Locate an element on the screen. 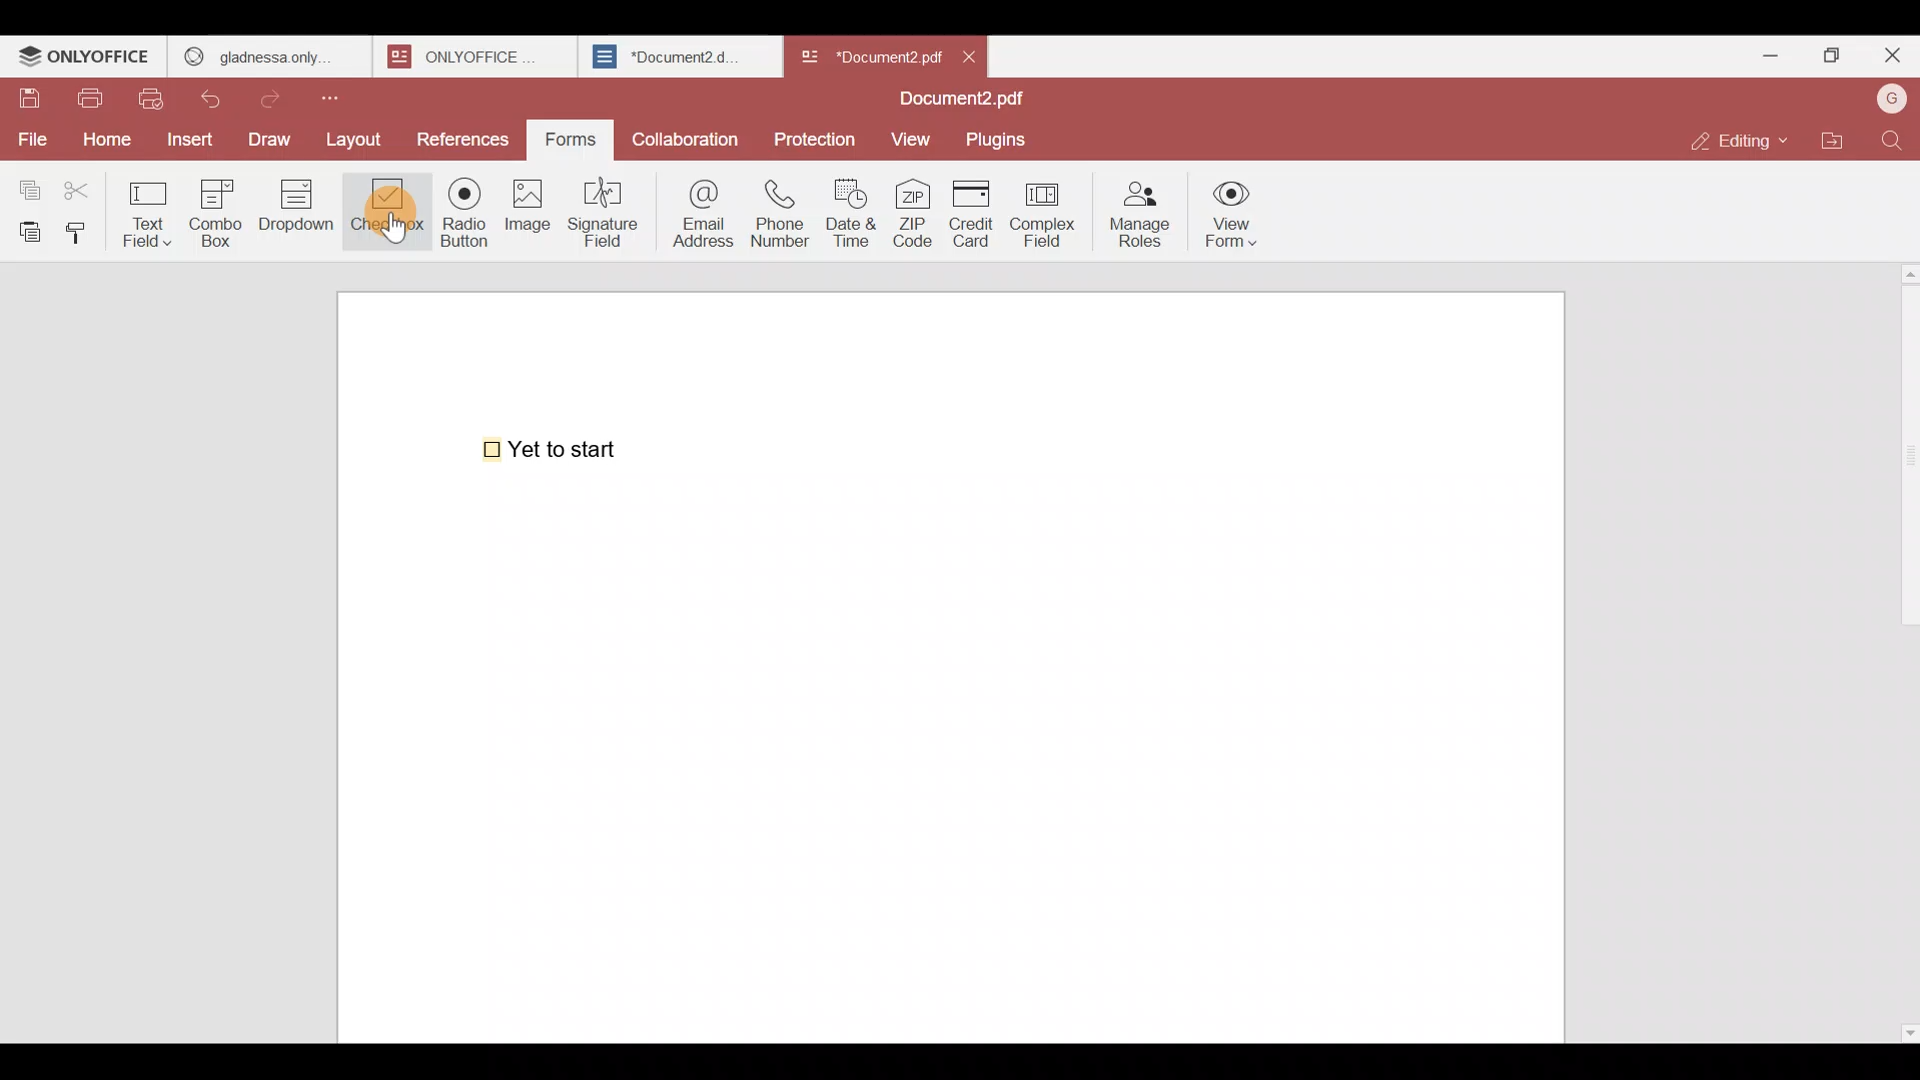 The image size is (1920, 1080). gladness only is located at coordinates (268, 52).